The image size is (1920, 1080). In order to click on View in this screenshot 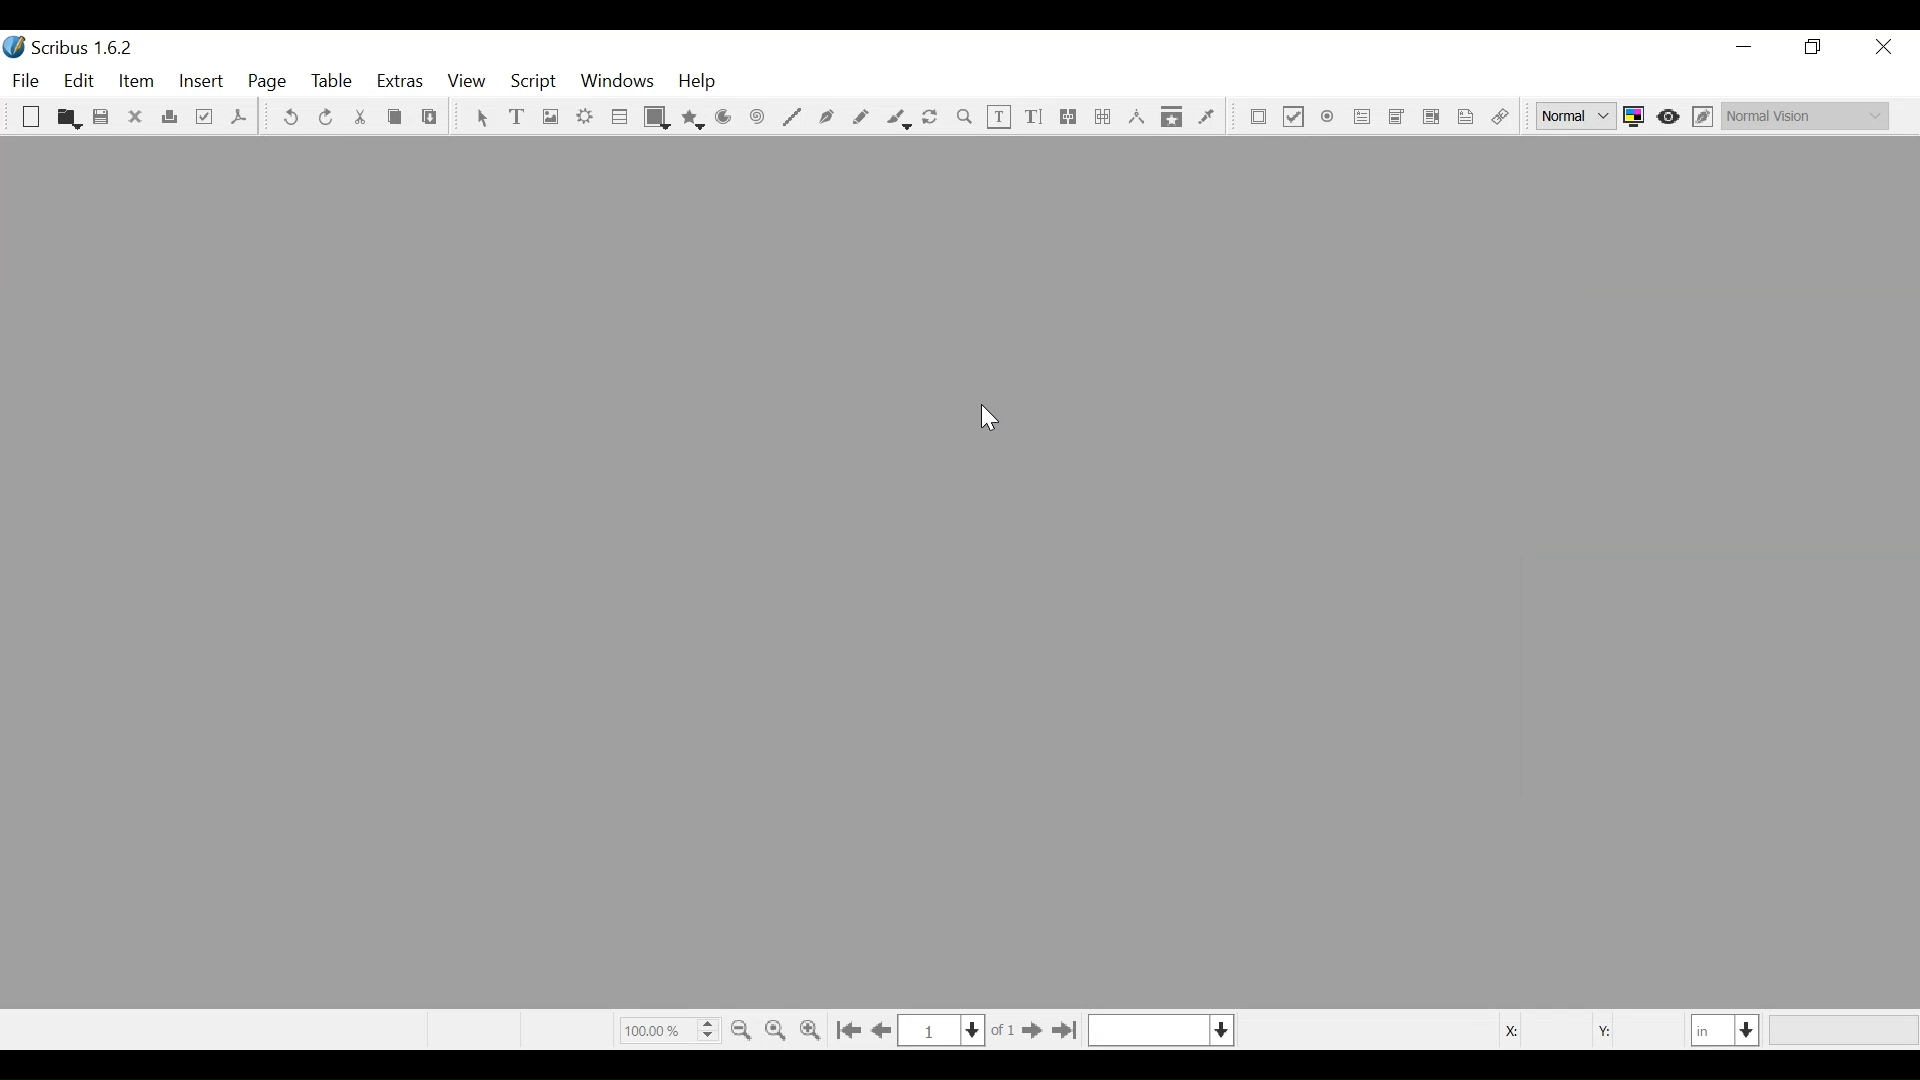, I will do `click(466, 83)`.